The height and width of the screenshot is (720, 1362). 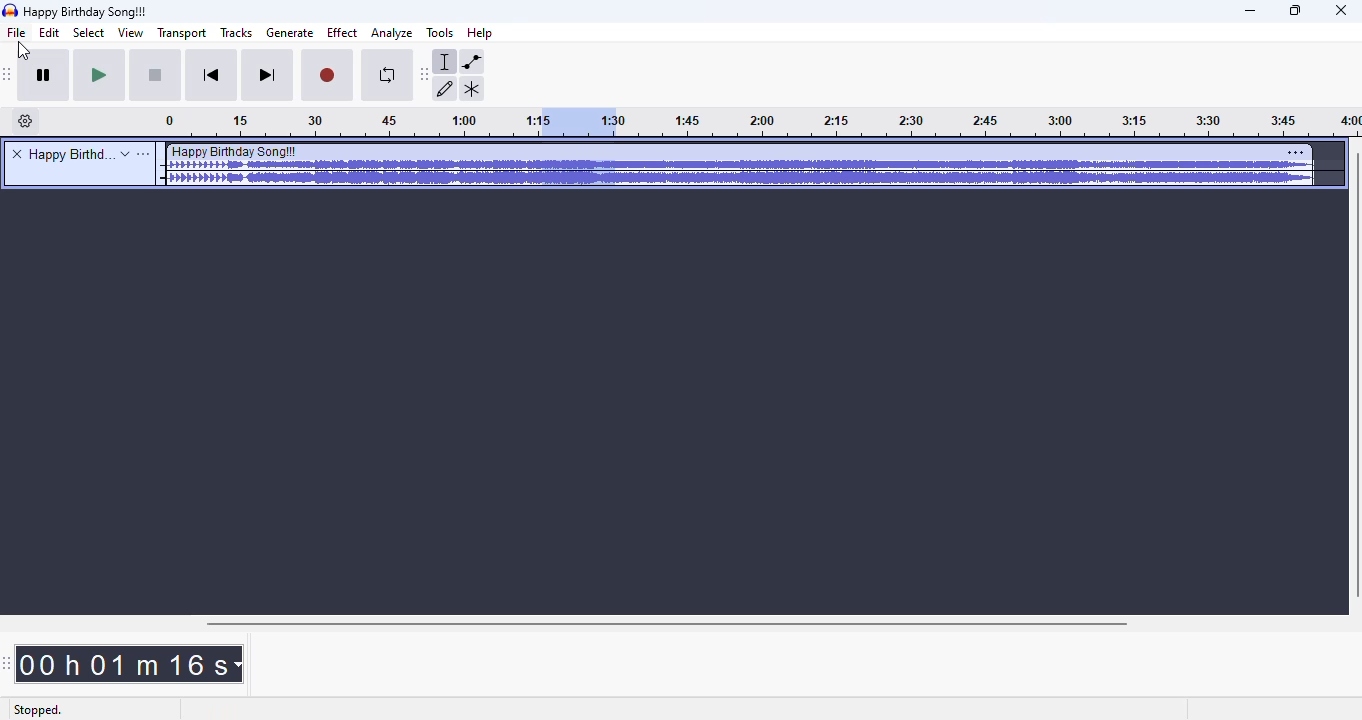 I want to click on maximize, so click(x=1296, y=11).